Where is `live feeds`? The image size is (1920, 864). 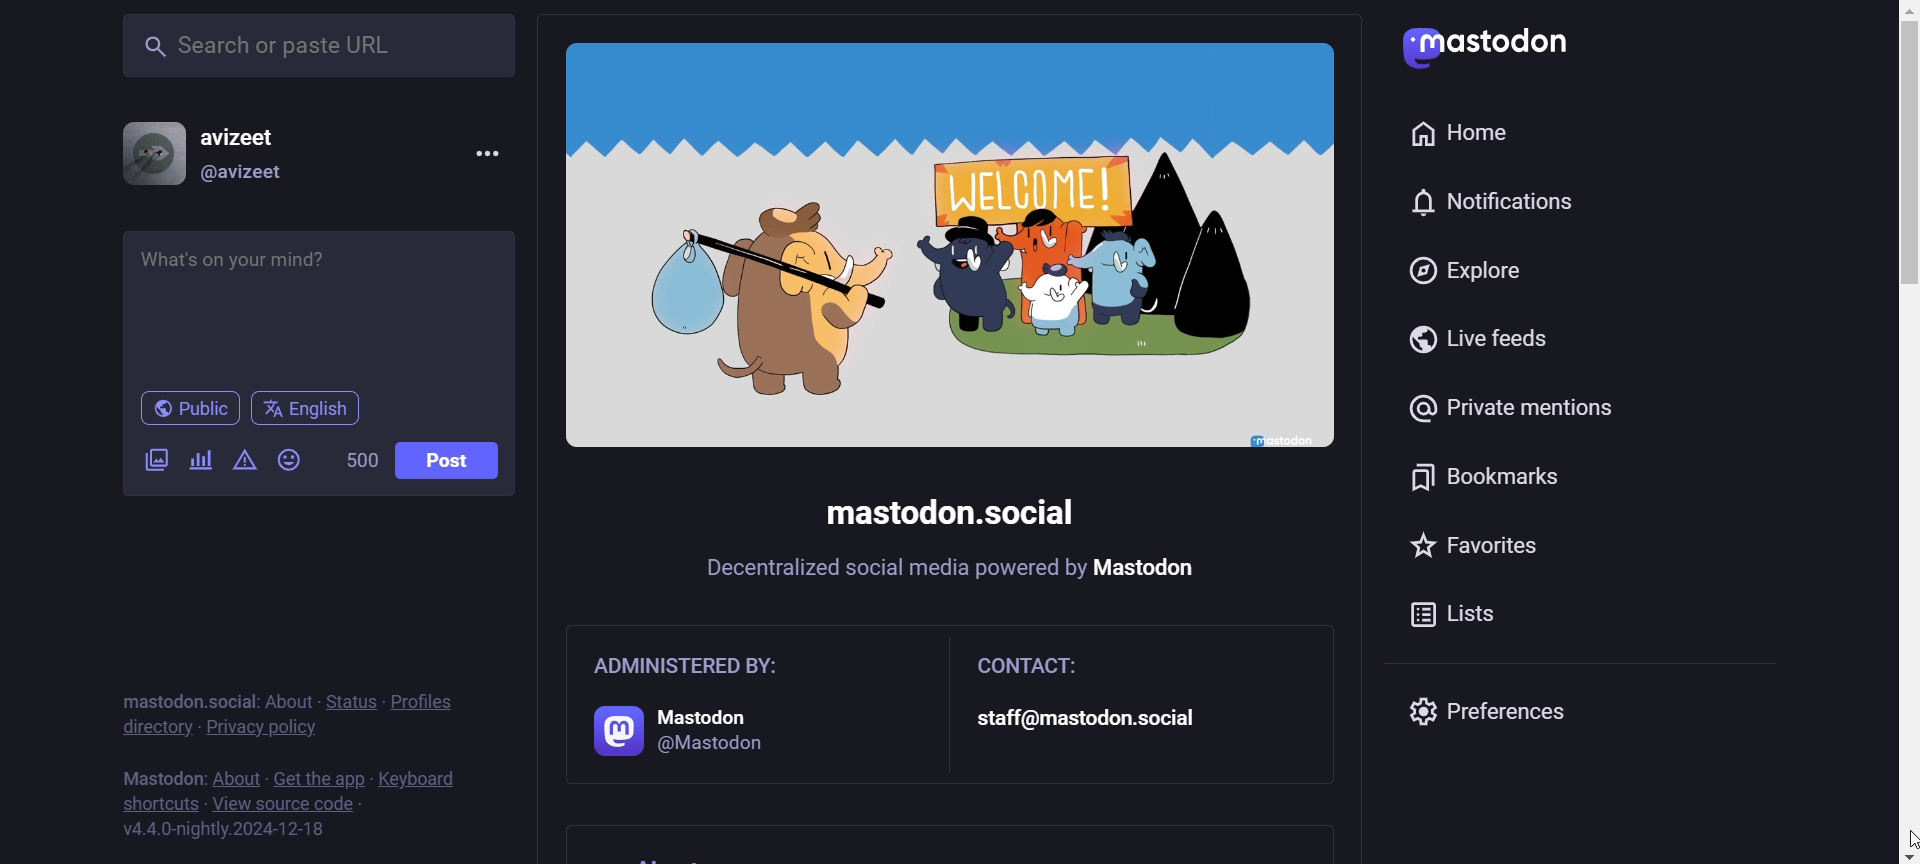 live feeds is located at coordinates (1475, 343).